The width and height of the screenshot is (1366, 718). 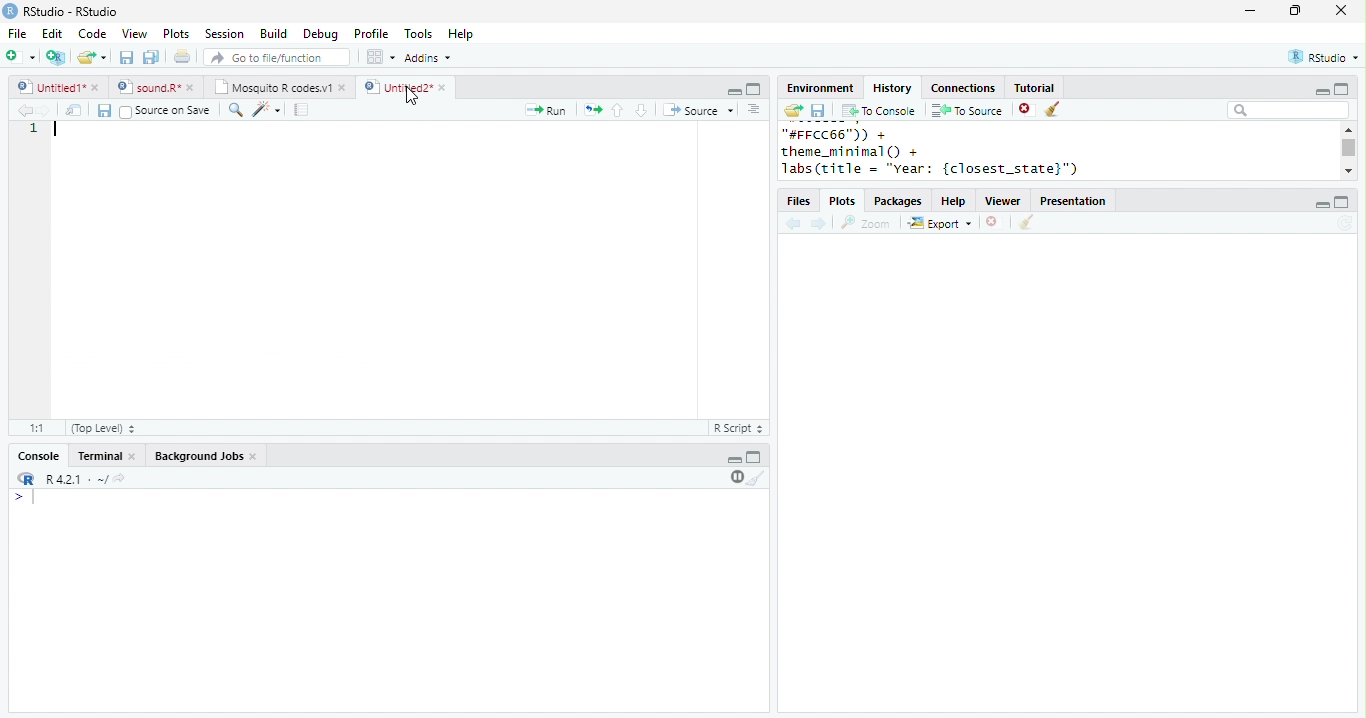 What do you see at coordinates (73, 480) in the screenshot?
I see `R 4.2.1 .~/` at bounding box center [73, 480].